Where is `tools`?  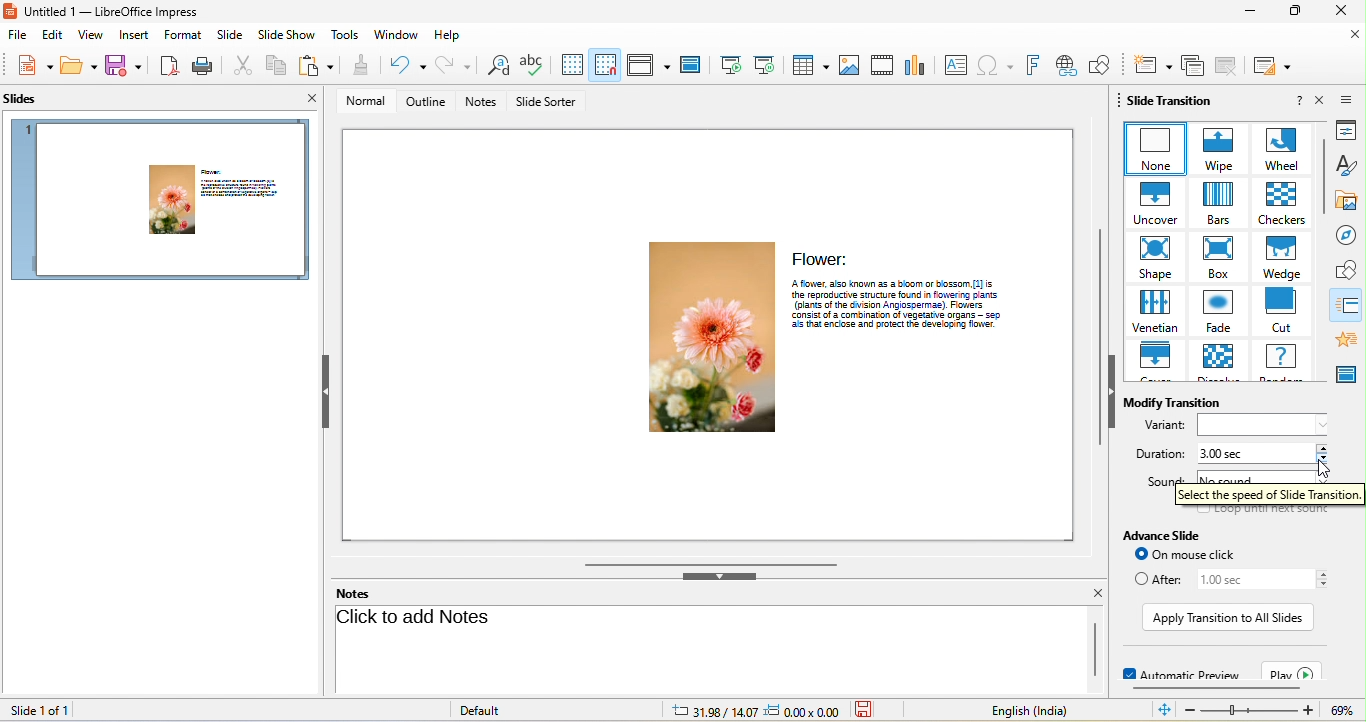 tools is located at coordinates (344, 34).